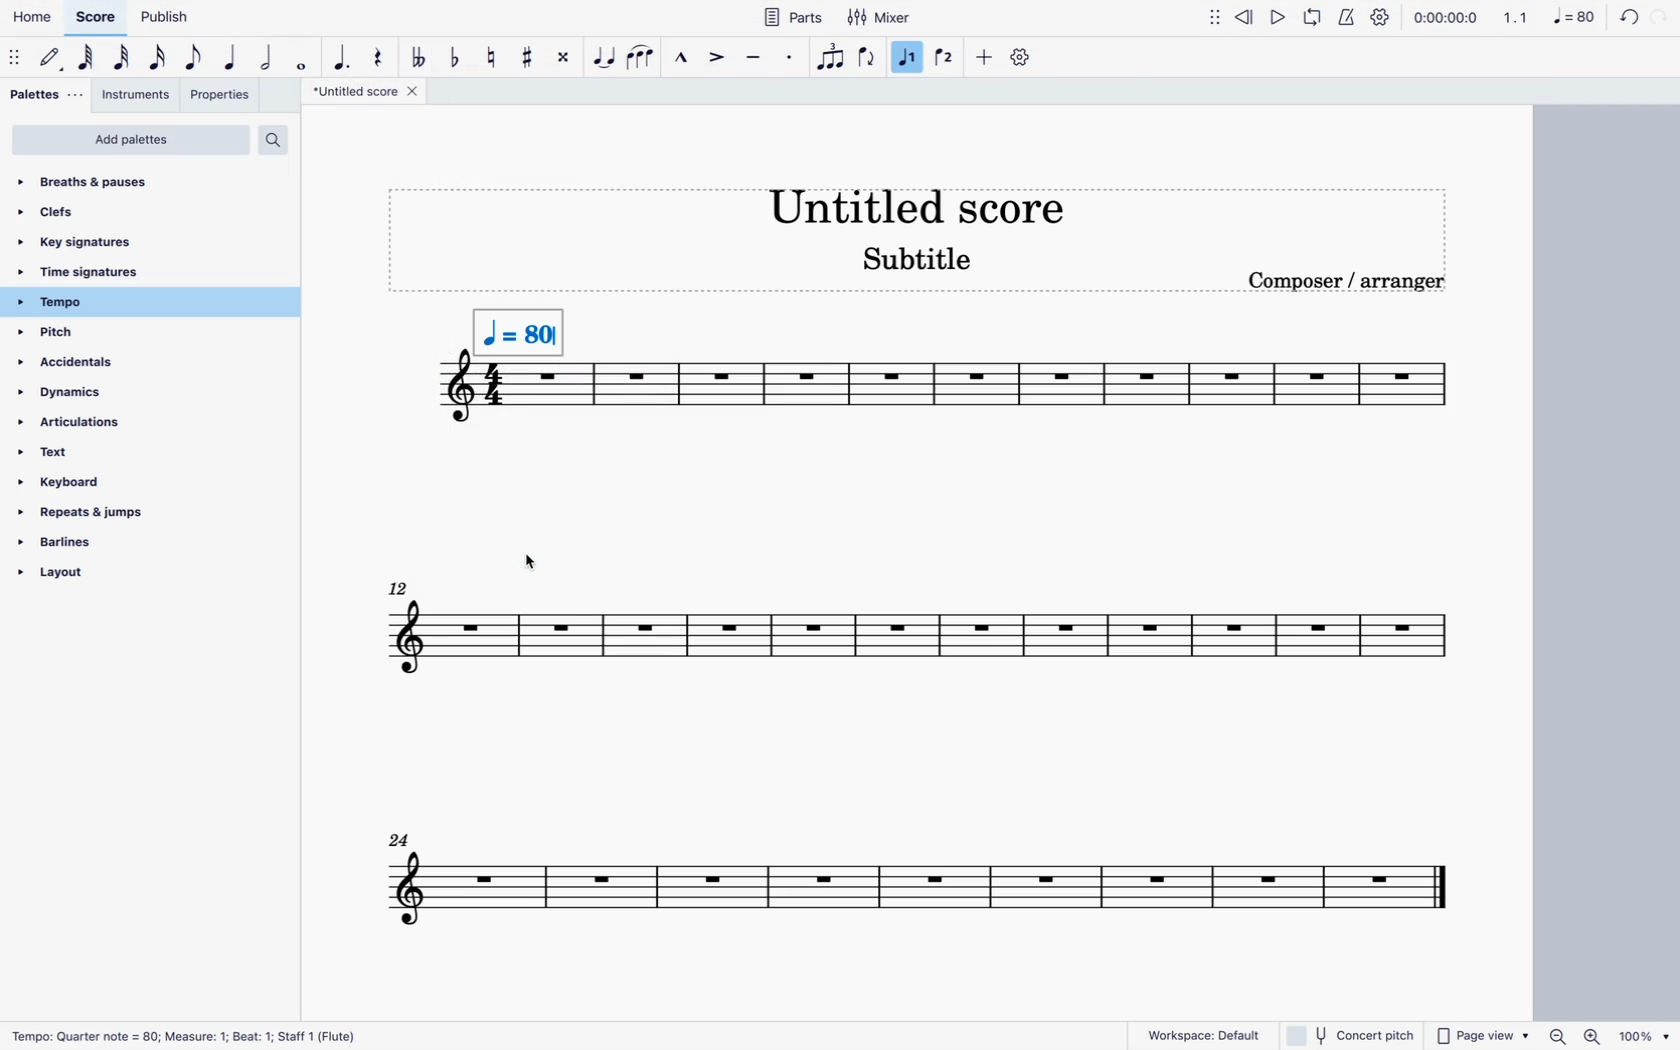  I want to click on toggle natural, so click(490, 56).